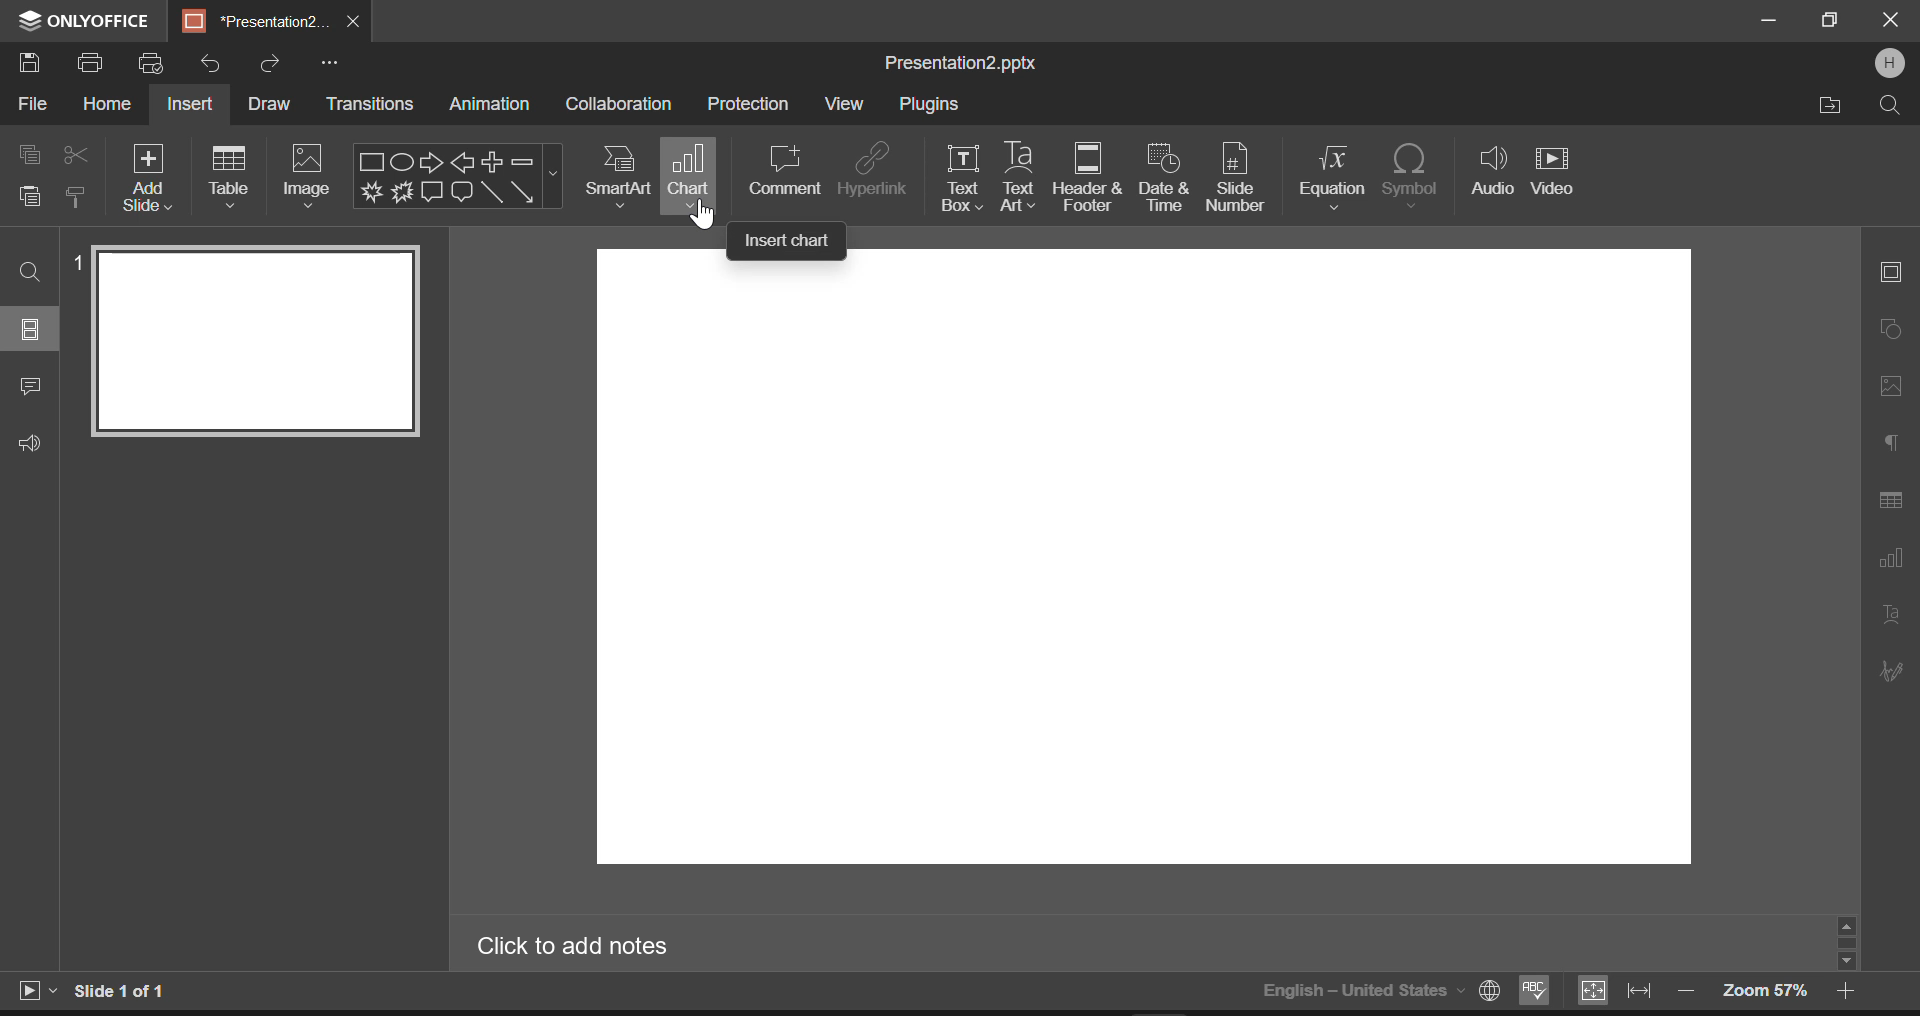  I want to click on Minus, so click(523, 162).